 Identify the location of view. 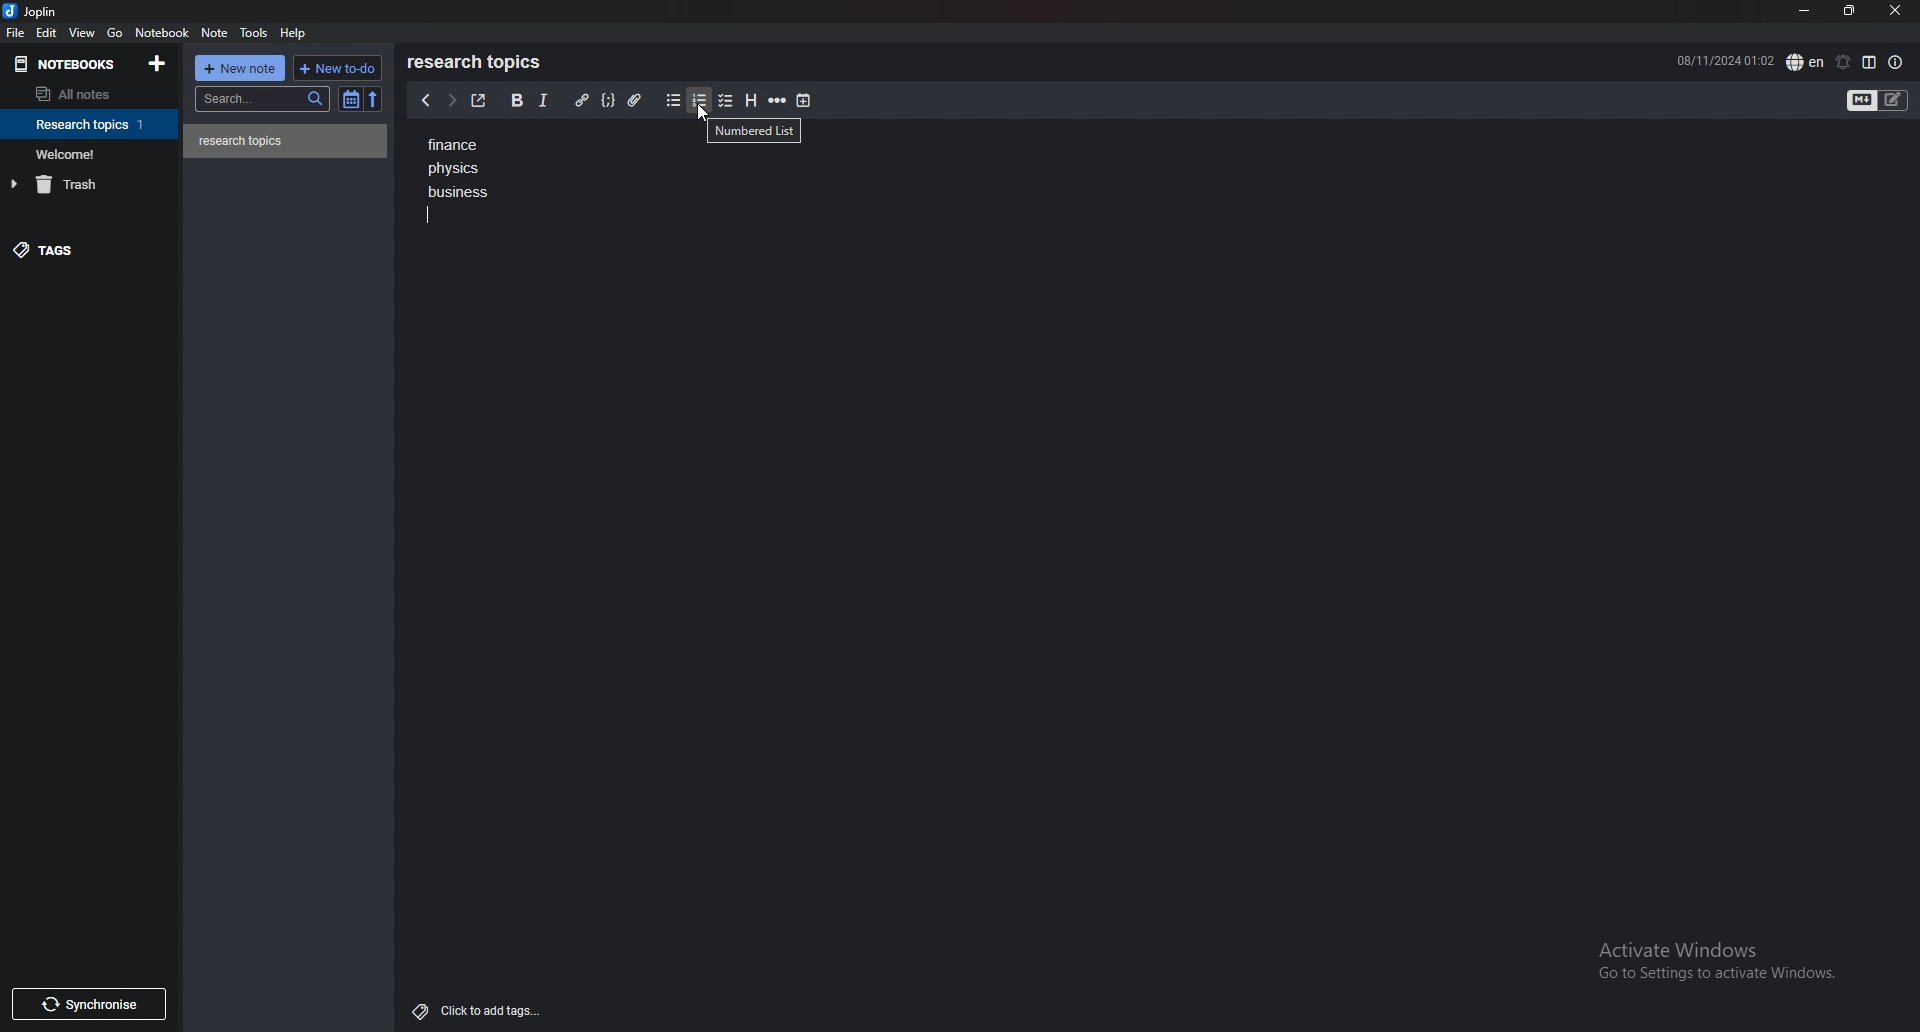
(83, 33).